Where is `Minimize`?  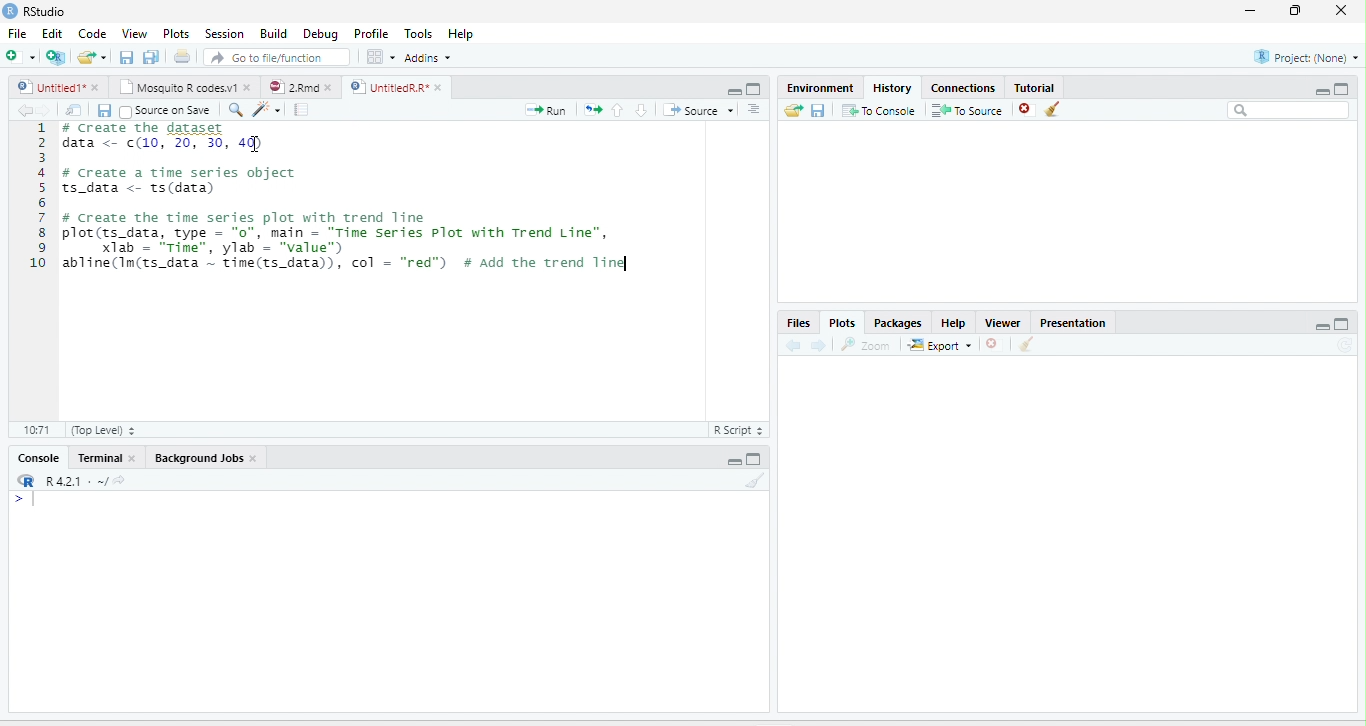
Minimize is located at coordinates (732, 462).